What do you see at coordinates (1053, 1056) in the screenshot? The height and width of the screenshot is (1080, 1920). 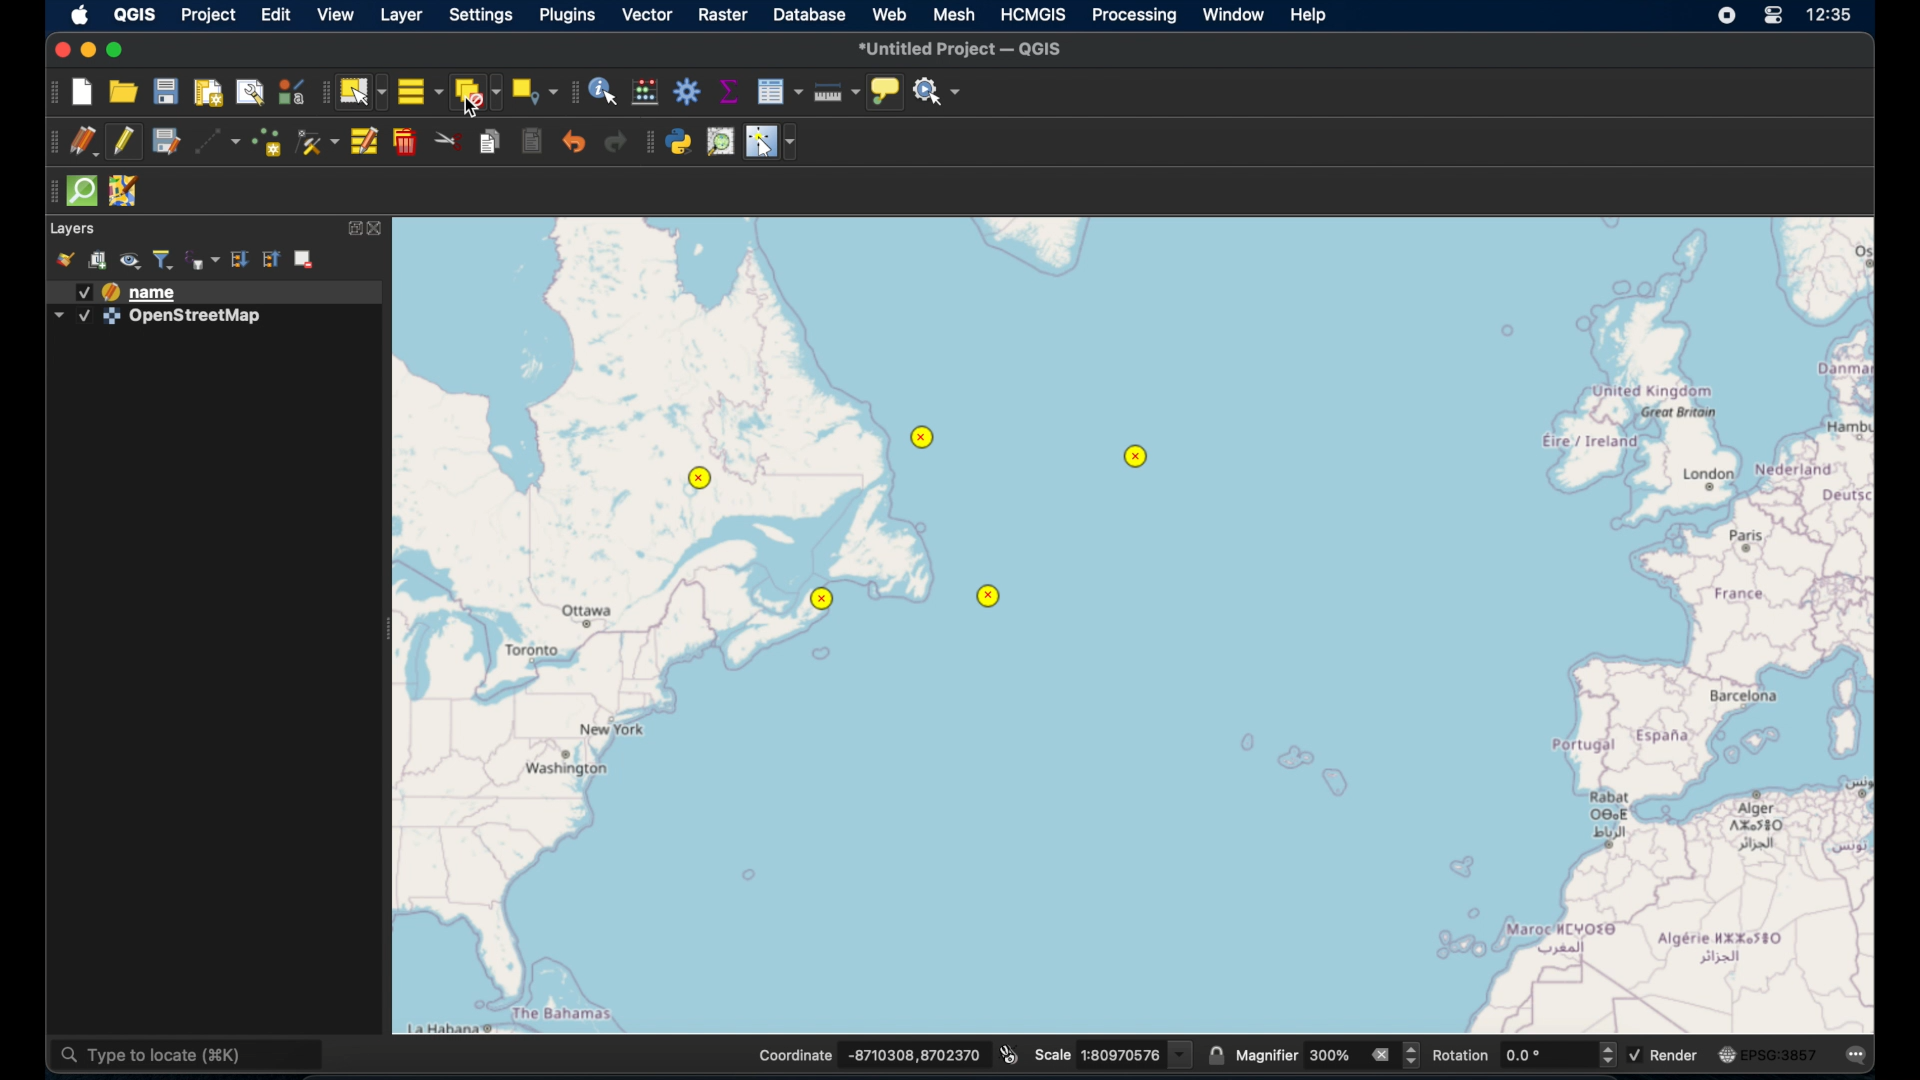 I see `Scale` at bounding box center [1053, 1056].